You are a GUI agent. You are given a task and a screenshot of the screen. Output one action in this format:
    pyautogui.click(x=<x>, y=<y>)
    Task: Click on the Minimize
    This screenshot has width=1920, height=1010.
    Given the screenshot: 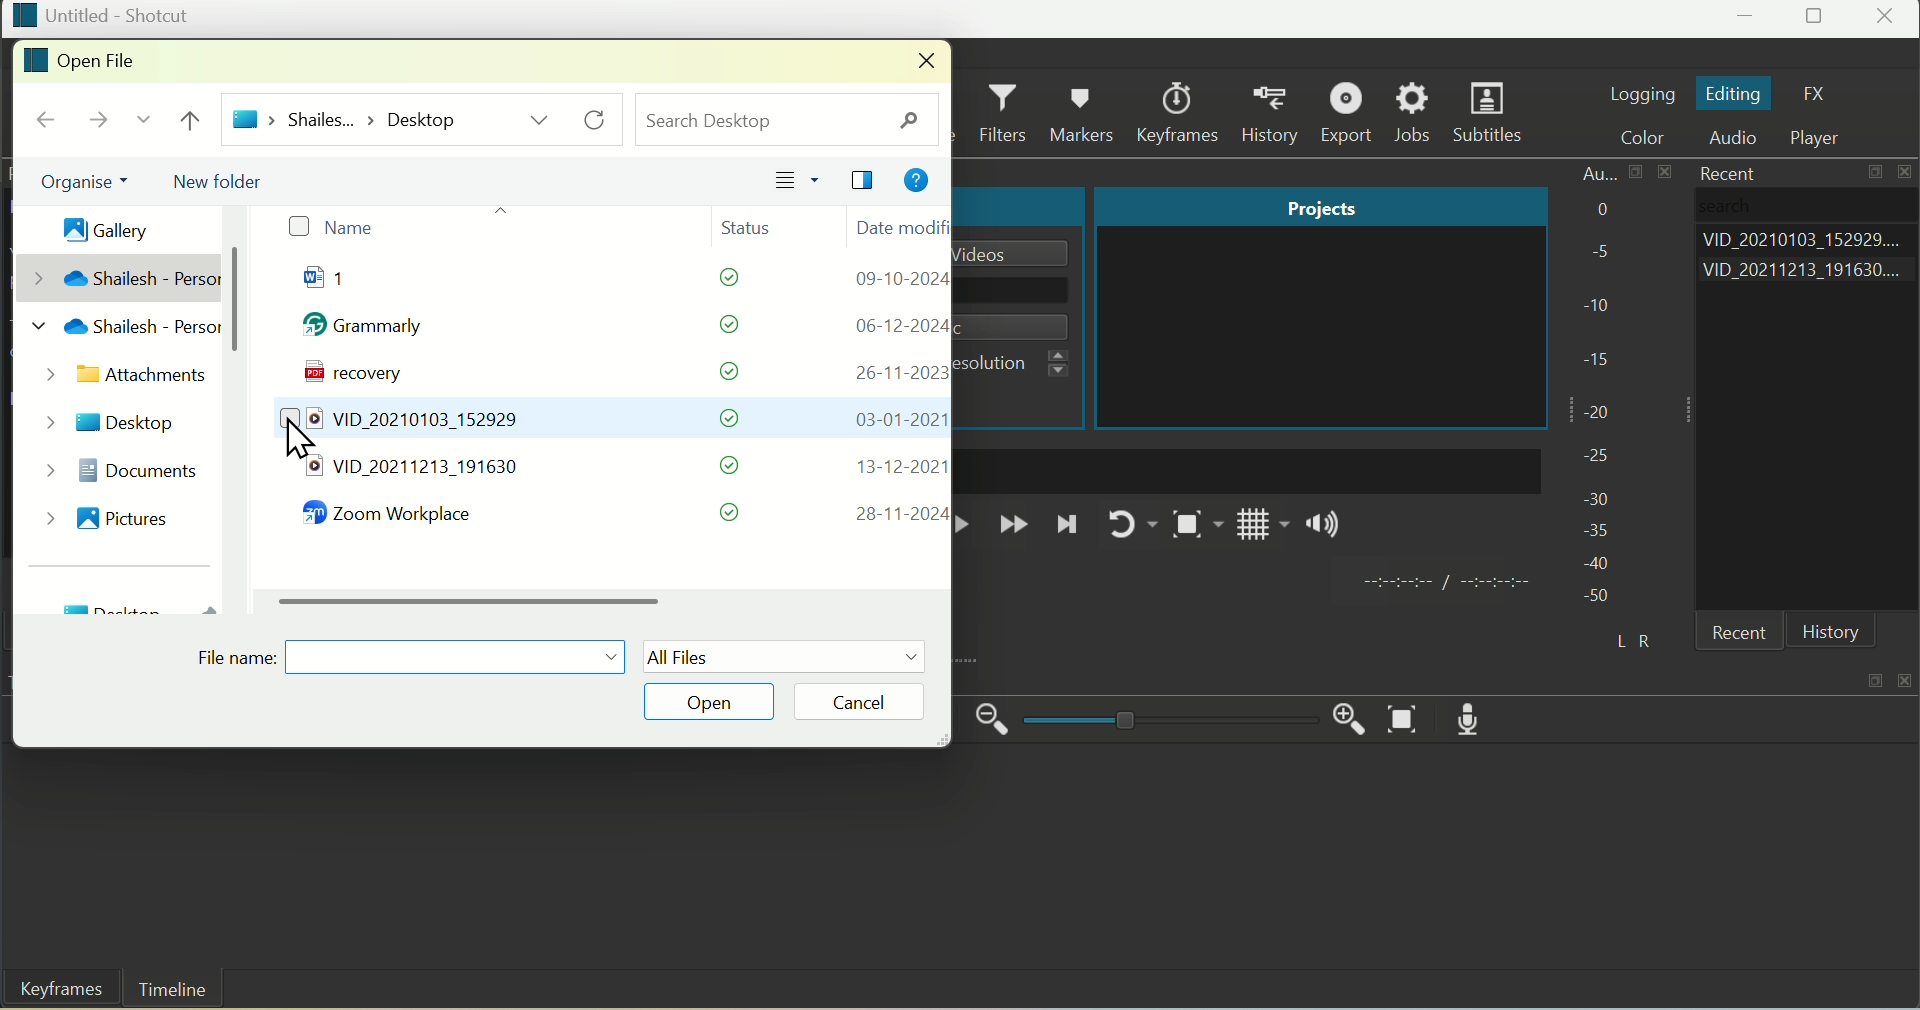 What is the action you would take?
    pyautogui.click(x=1748, y=20)
    